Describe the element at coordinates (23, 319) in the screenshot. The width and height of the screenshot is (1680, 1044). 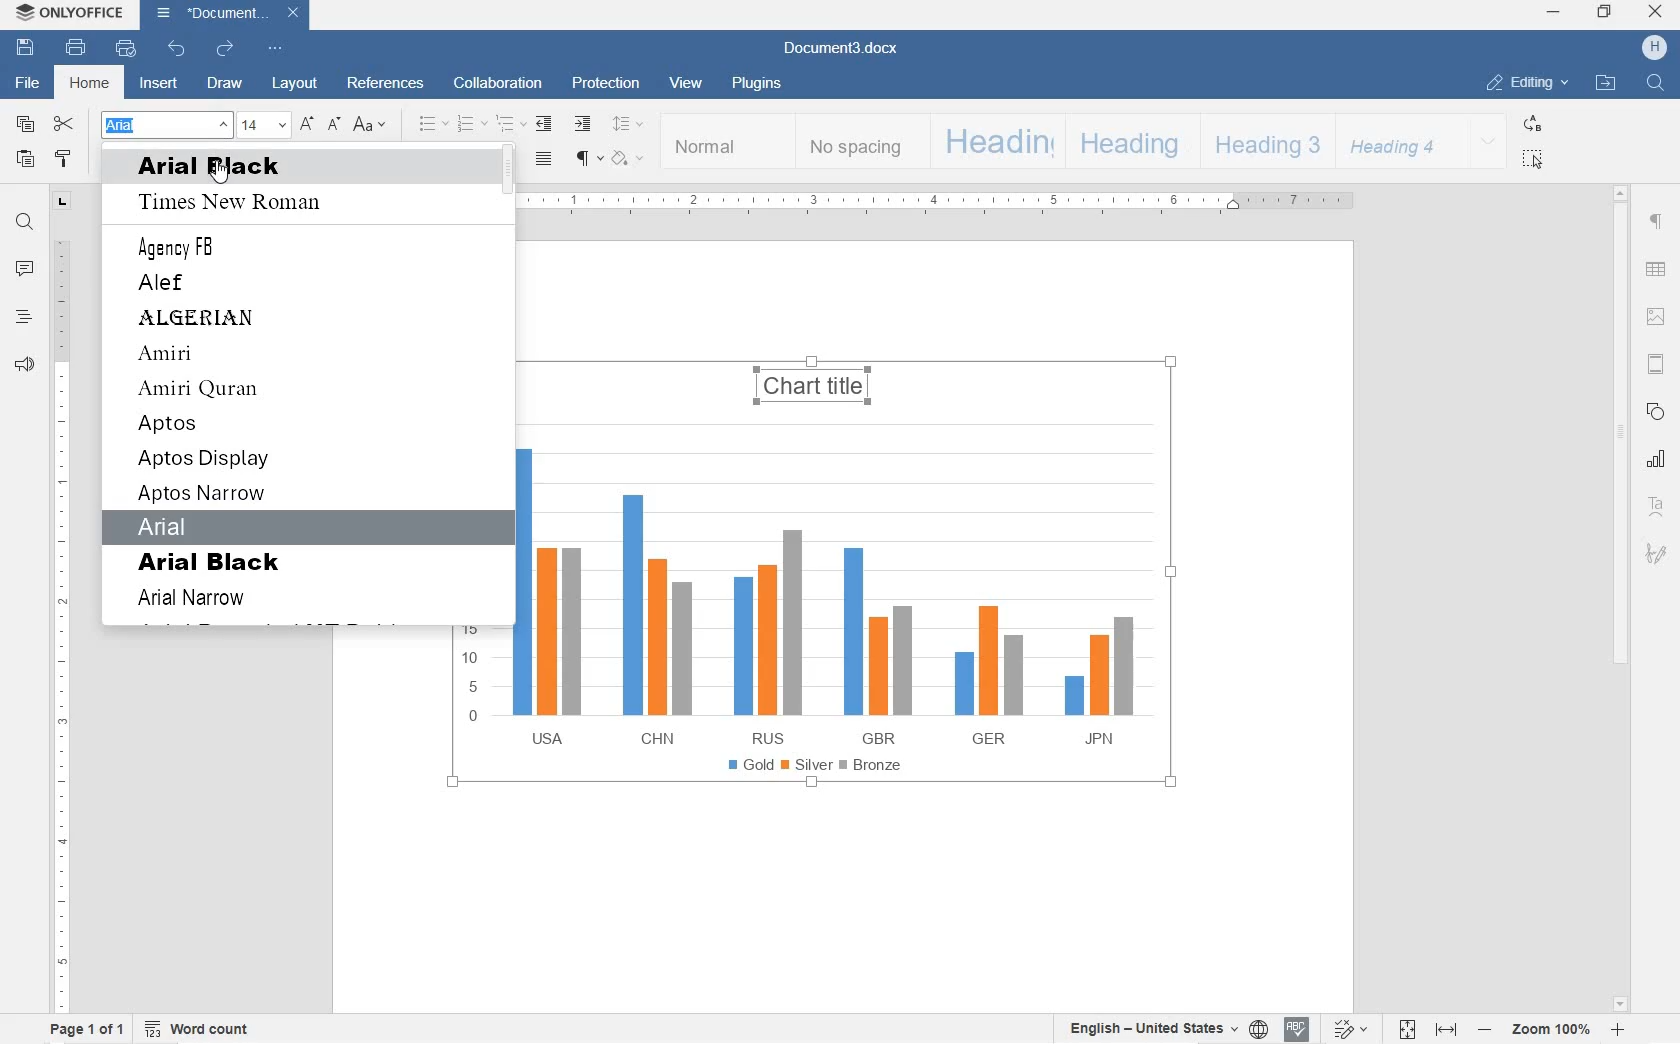
I see `HEADINGS` at that location.